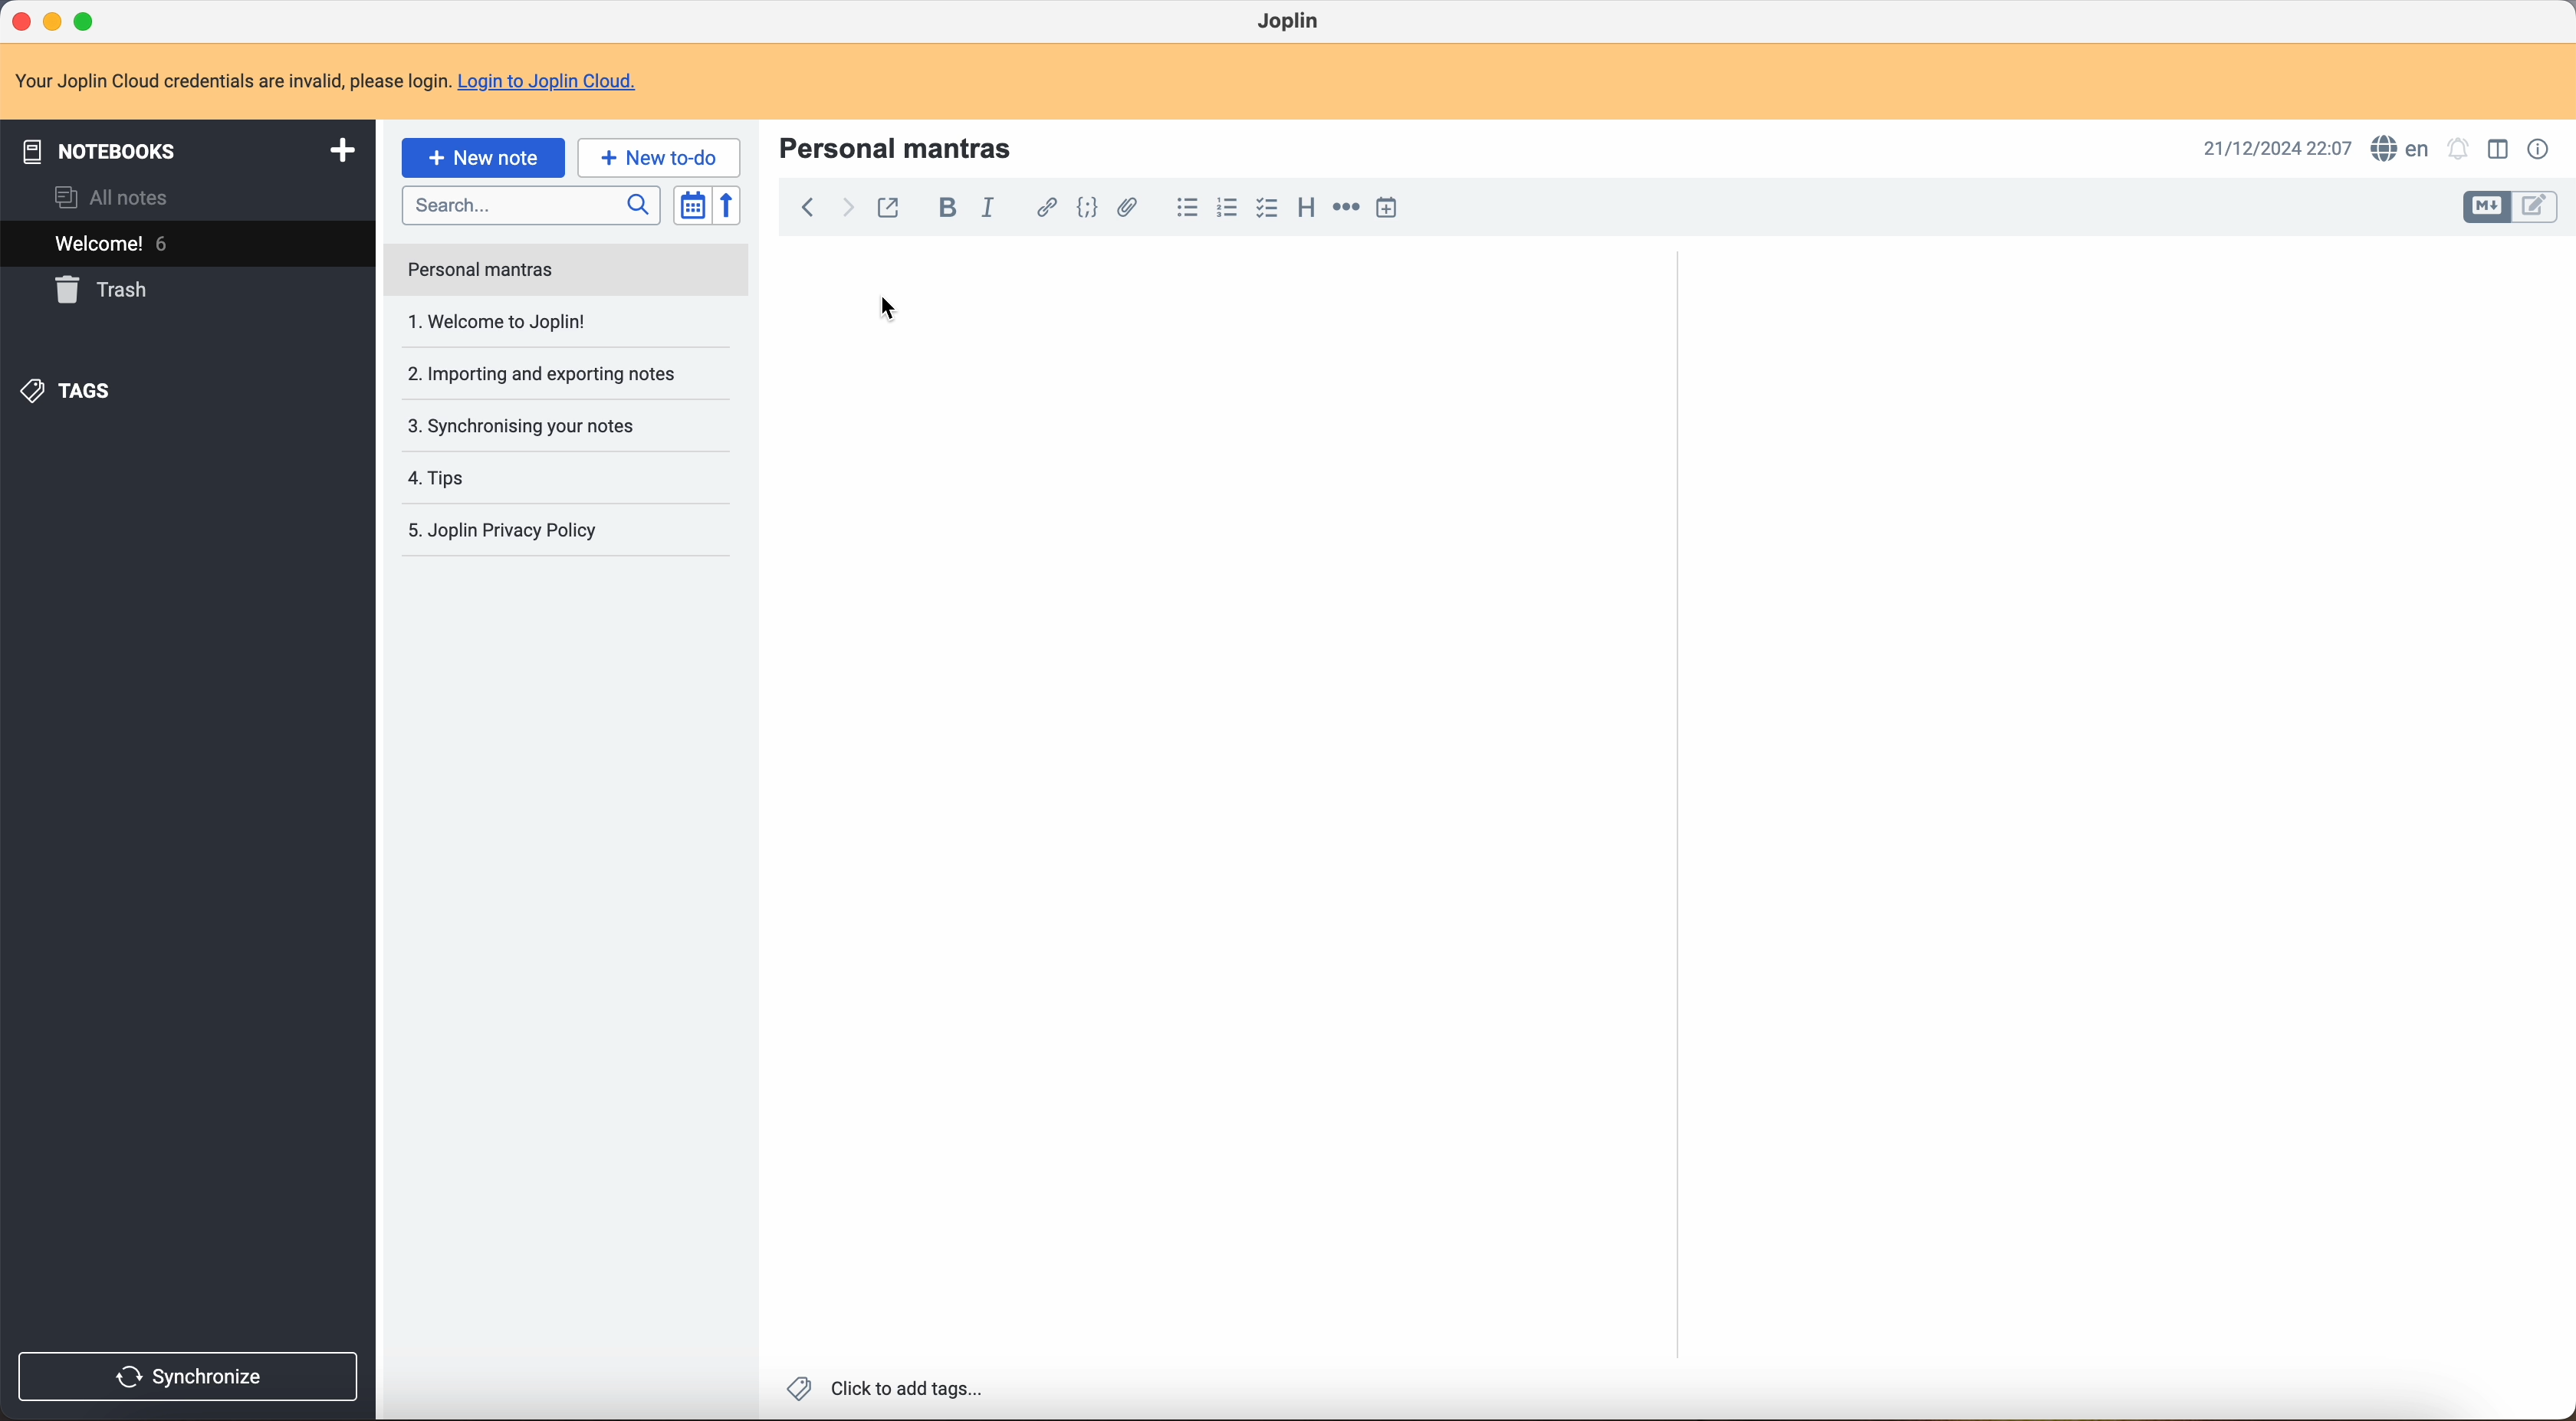  Describe the element at coordinates (806, 210) in the screenshot. I see `back` at that location.